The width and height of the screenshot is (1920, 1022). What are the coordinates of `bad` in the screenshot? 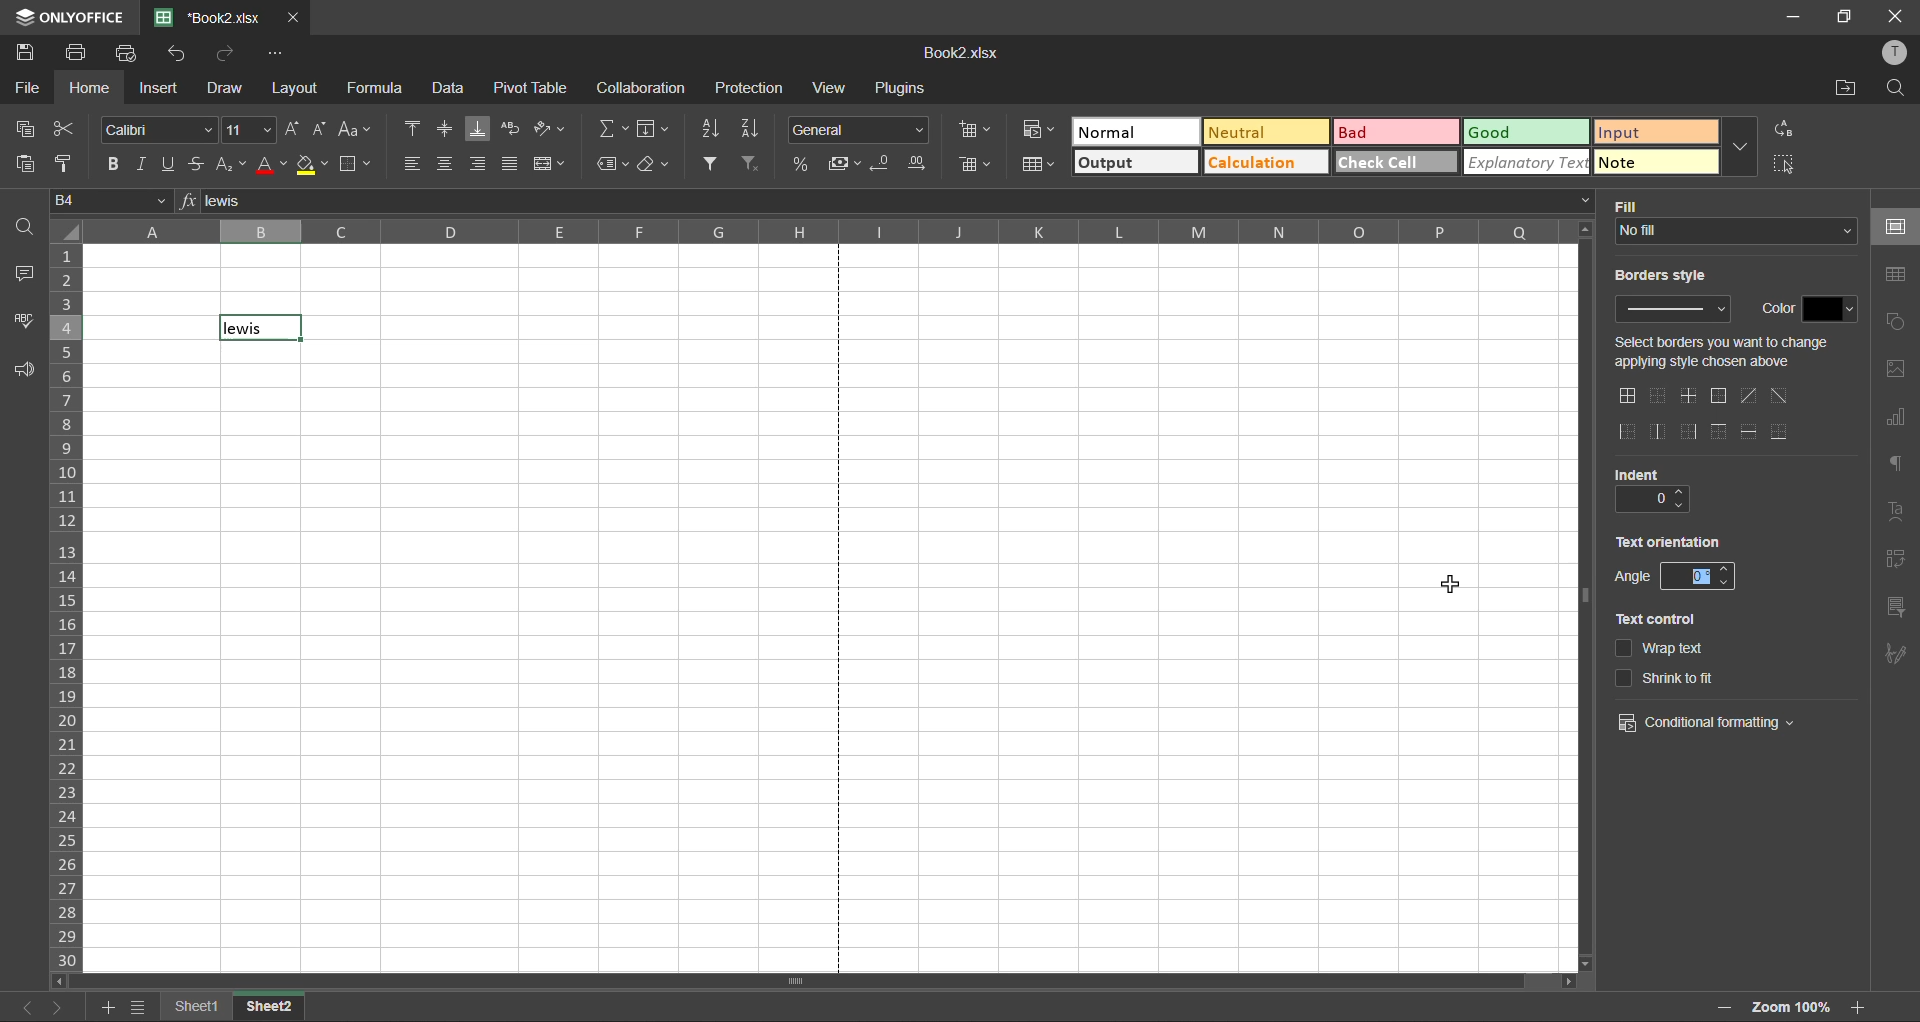 It's located at (1392, 132).